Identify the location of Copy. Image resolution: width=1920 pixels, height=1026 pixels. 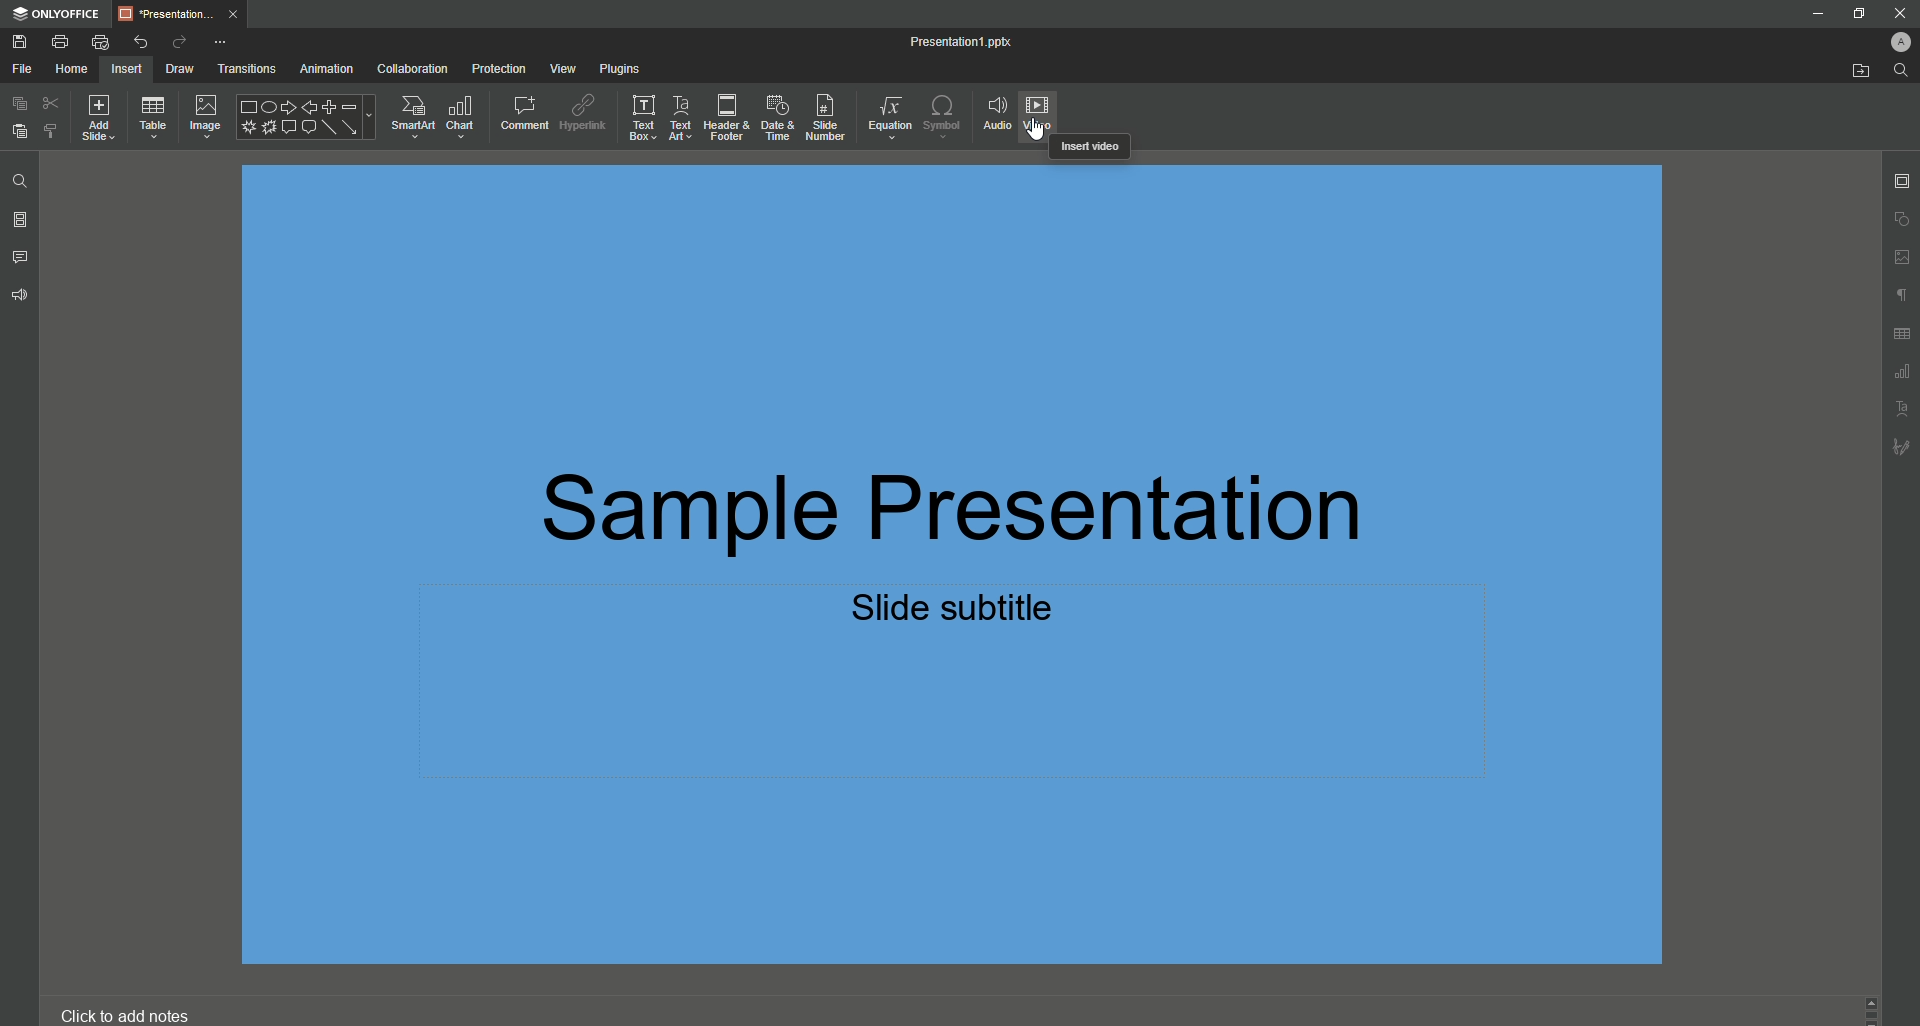
(17, 102).